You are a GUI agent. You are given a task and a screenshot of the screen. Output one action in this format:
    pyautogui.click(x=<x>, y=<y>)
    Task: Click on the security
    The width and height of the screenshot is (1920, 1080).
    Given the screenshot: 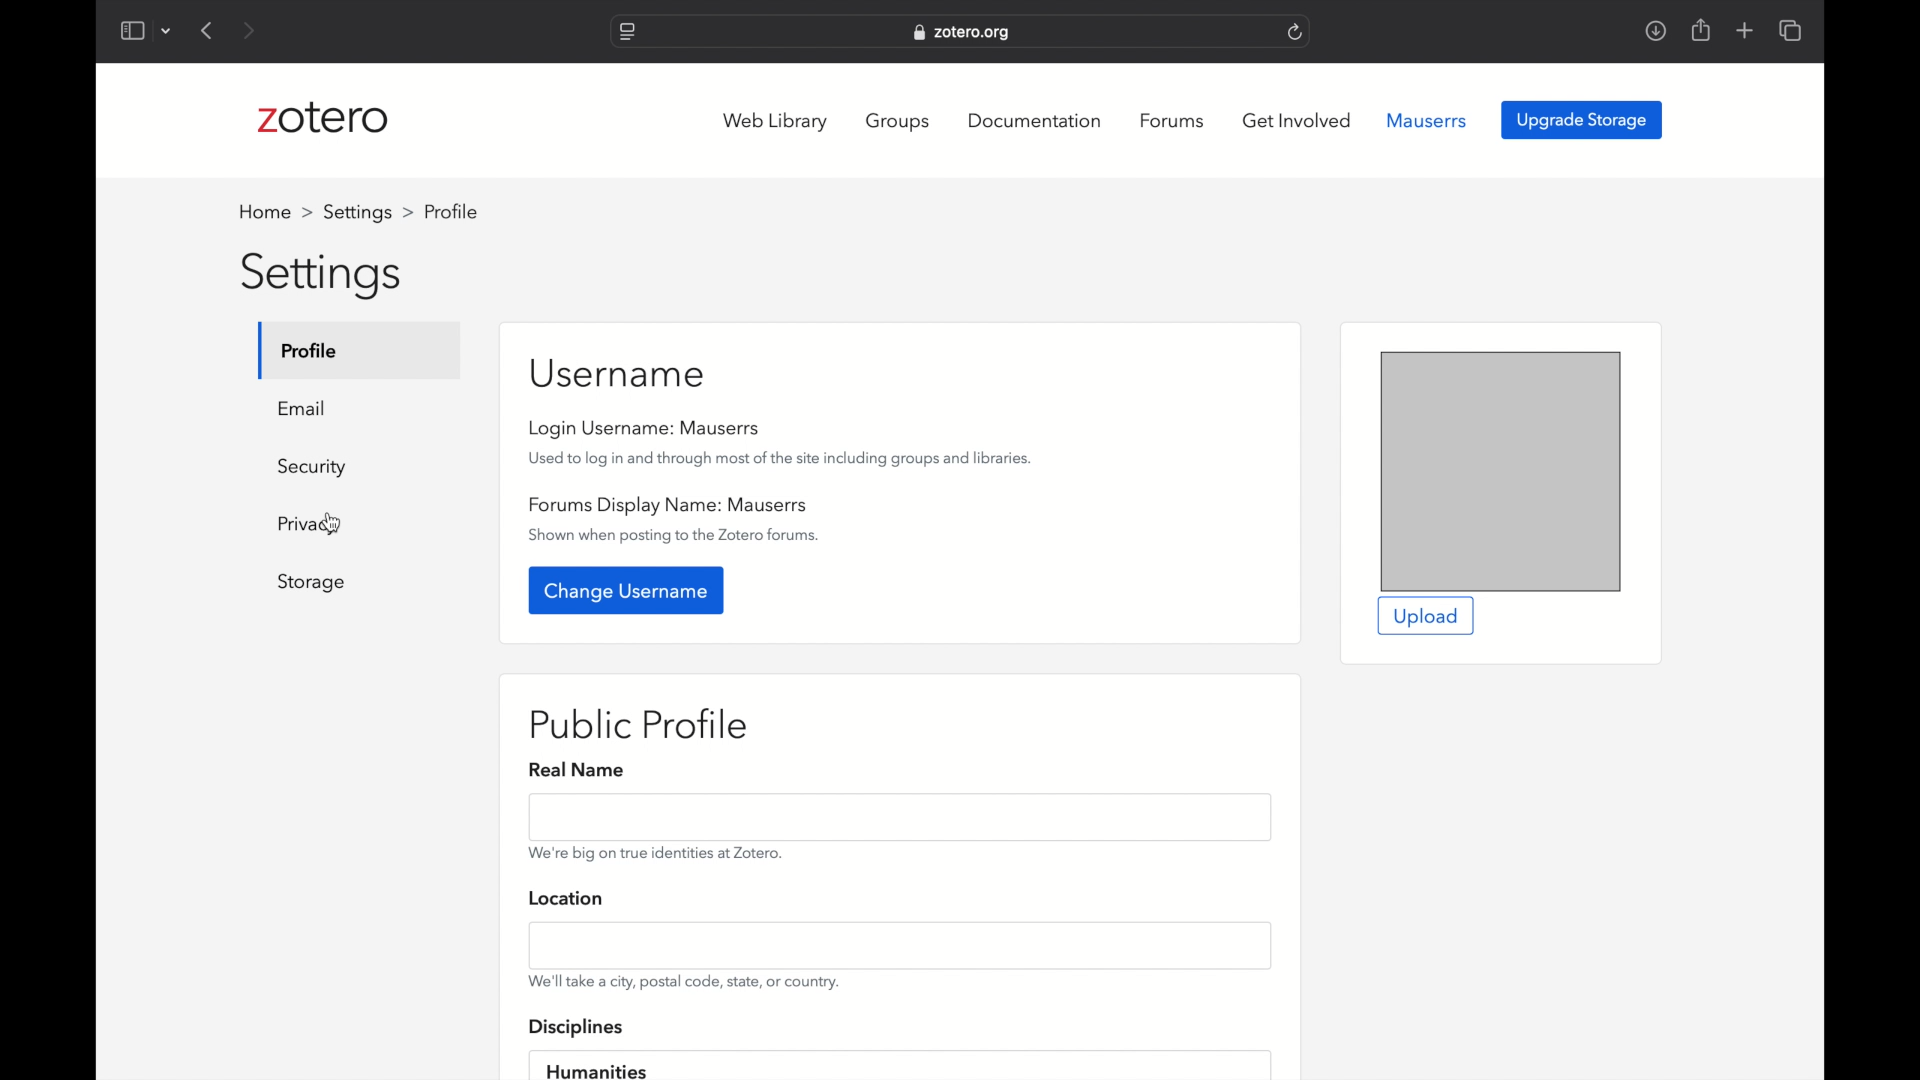 What is the action you would take?
    pyautogui.click(x=312, y=468)
    